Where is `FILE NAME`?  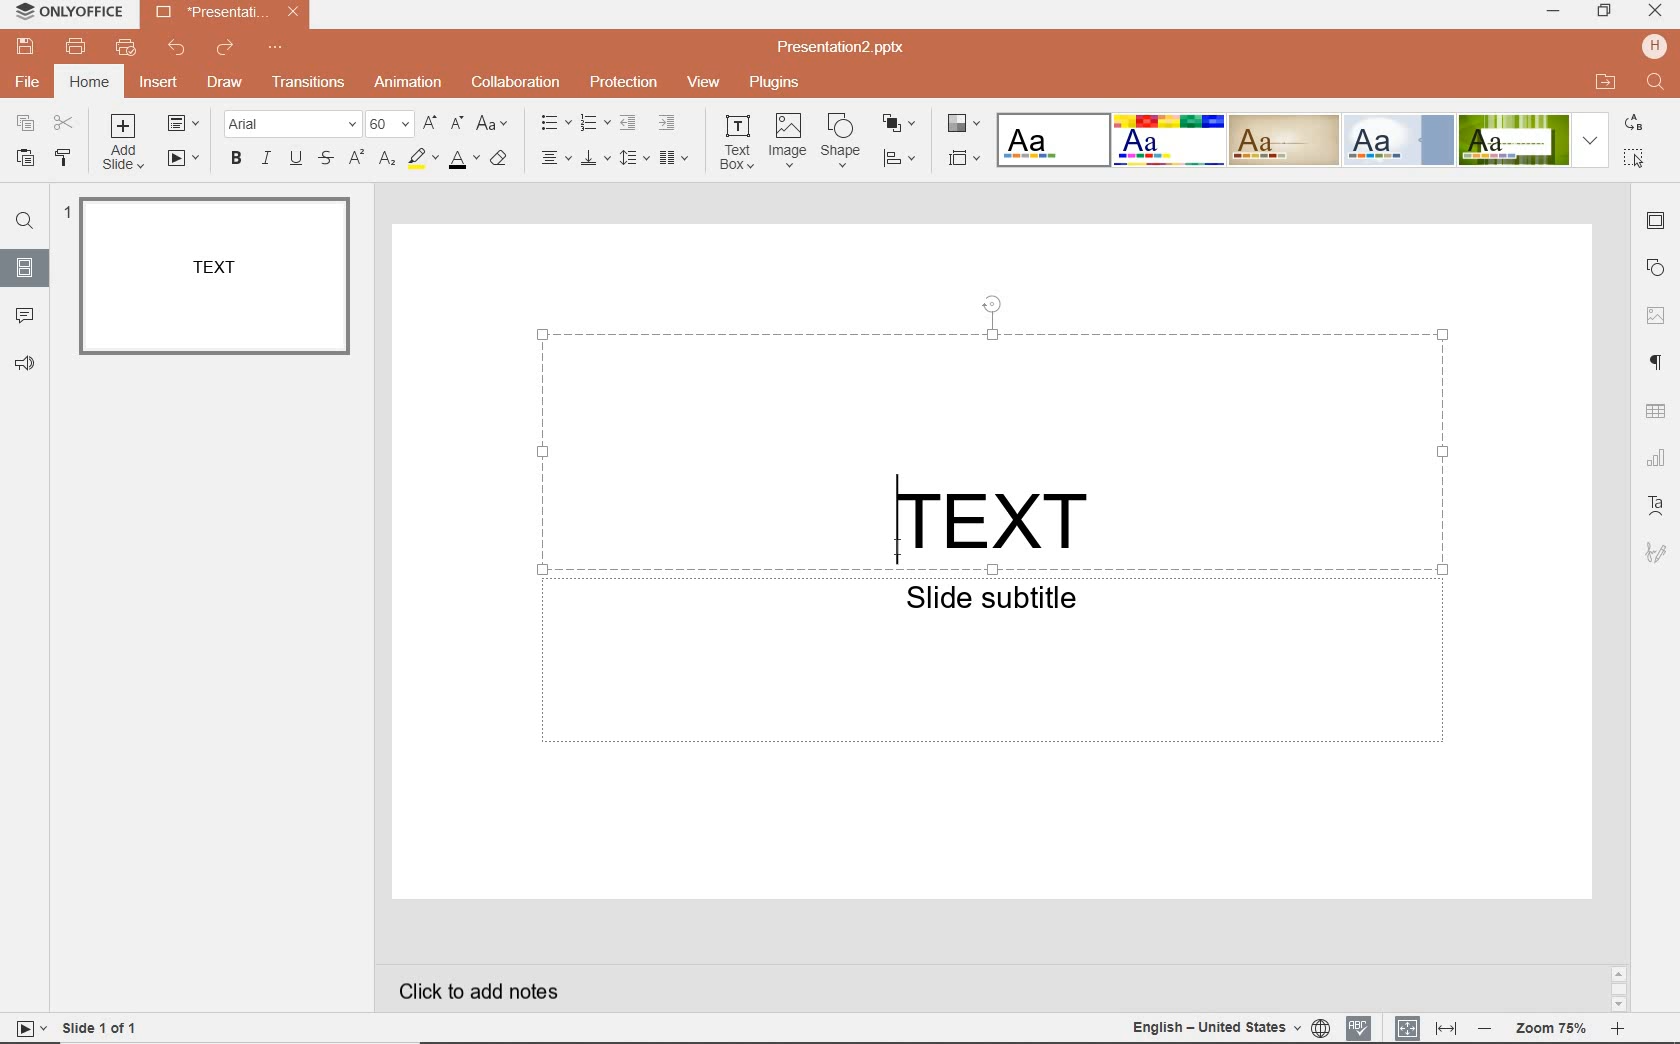
FILE NAME is located at coordinates (847, 47).